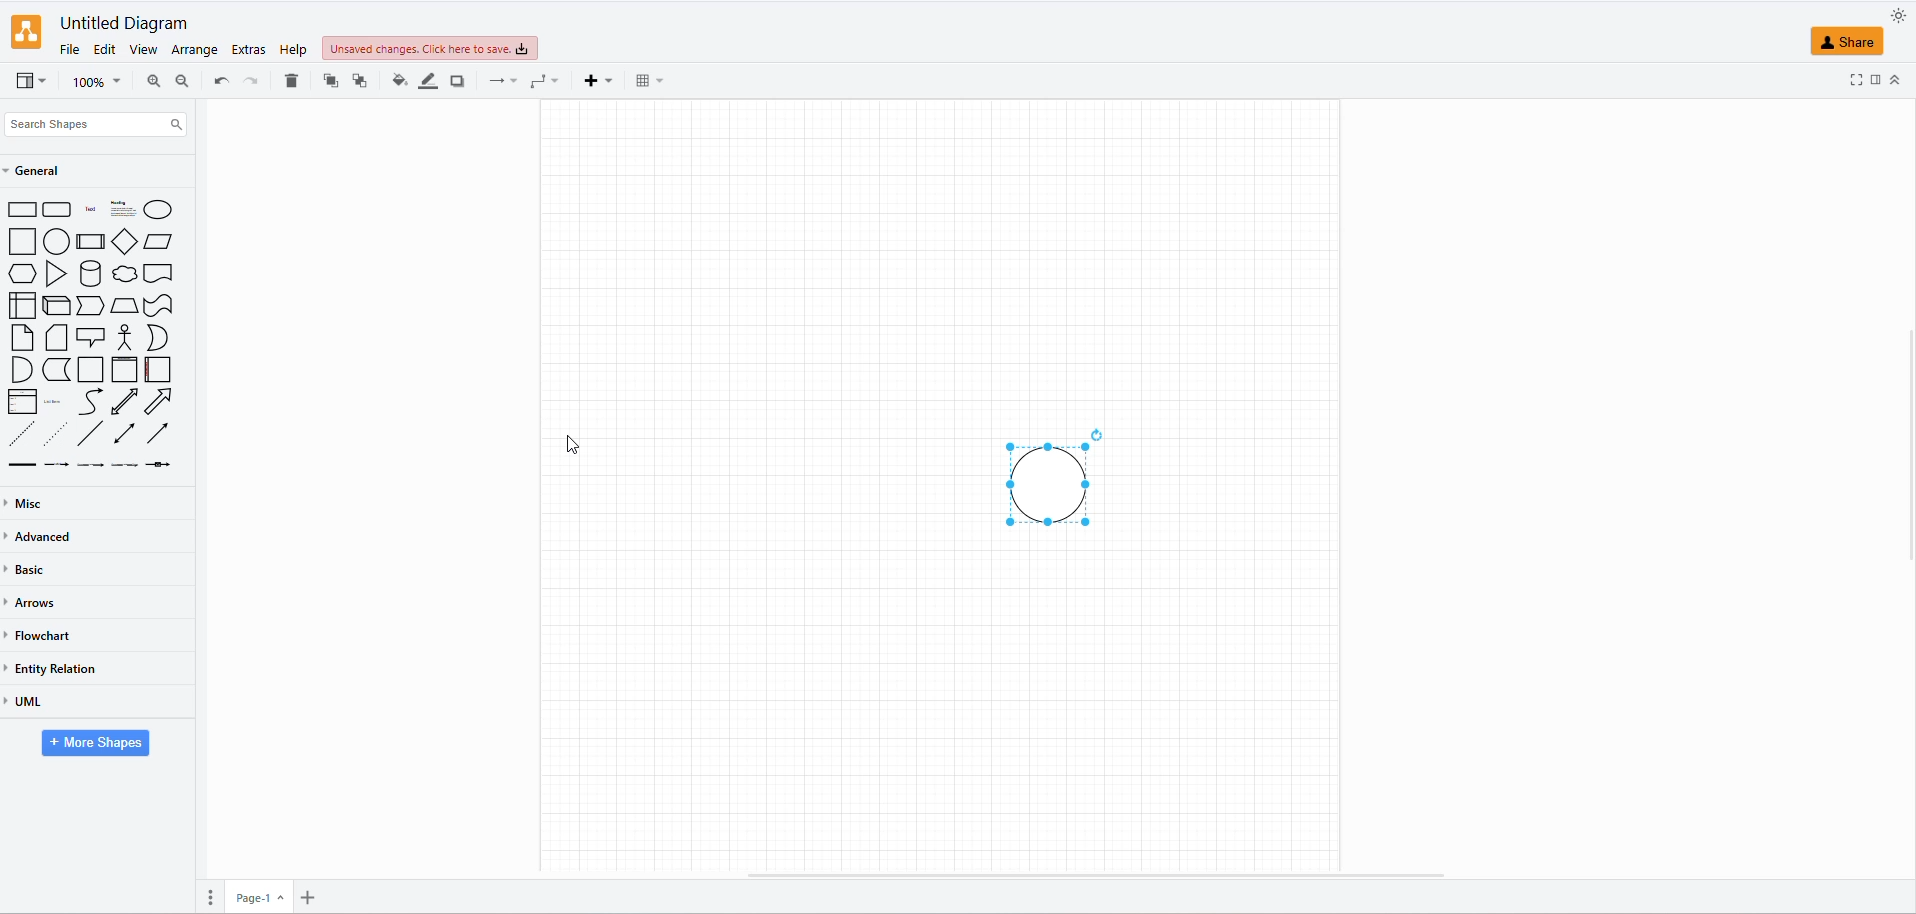 The height and width of the screenshot is (914, 1916). Describe the element at coordinates (45, 536) in the screenshot. I see `ADVANCED` at that location.